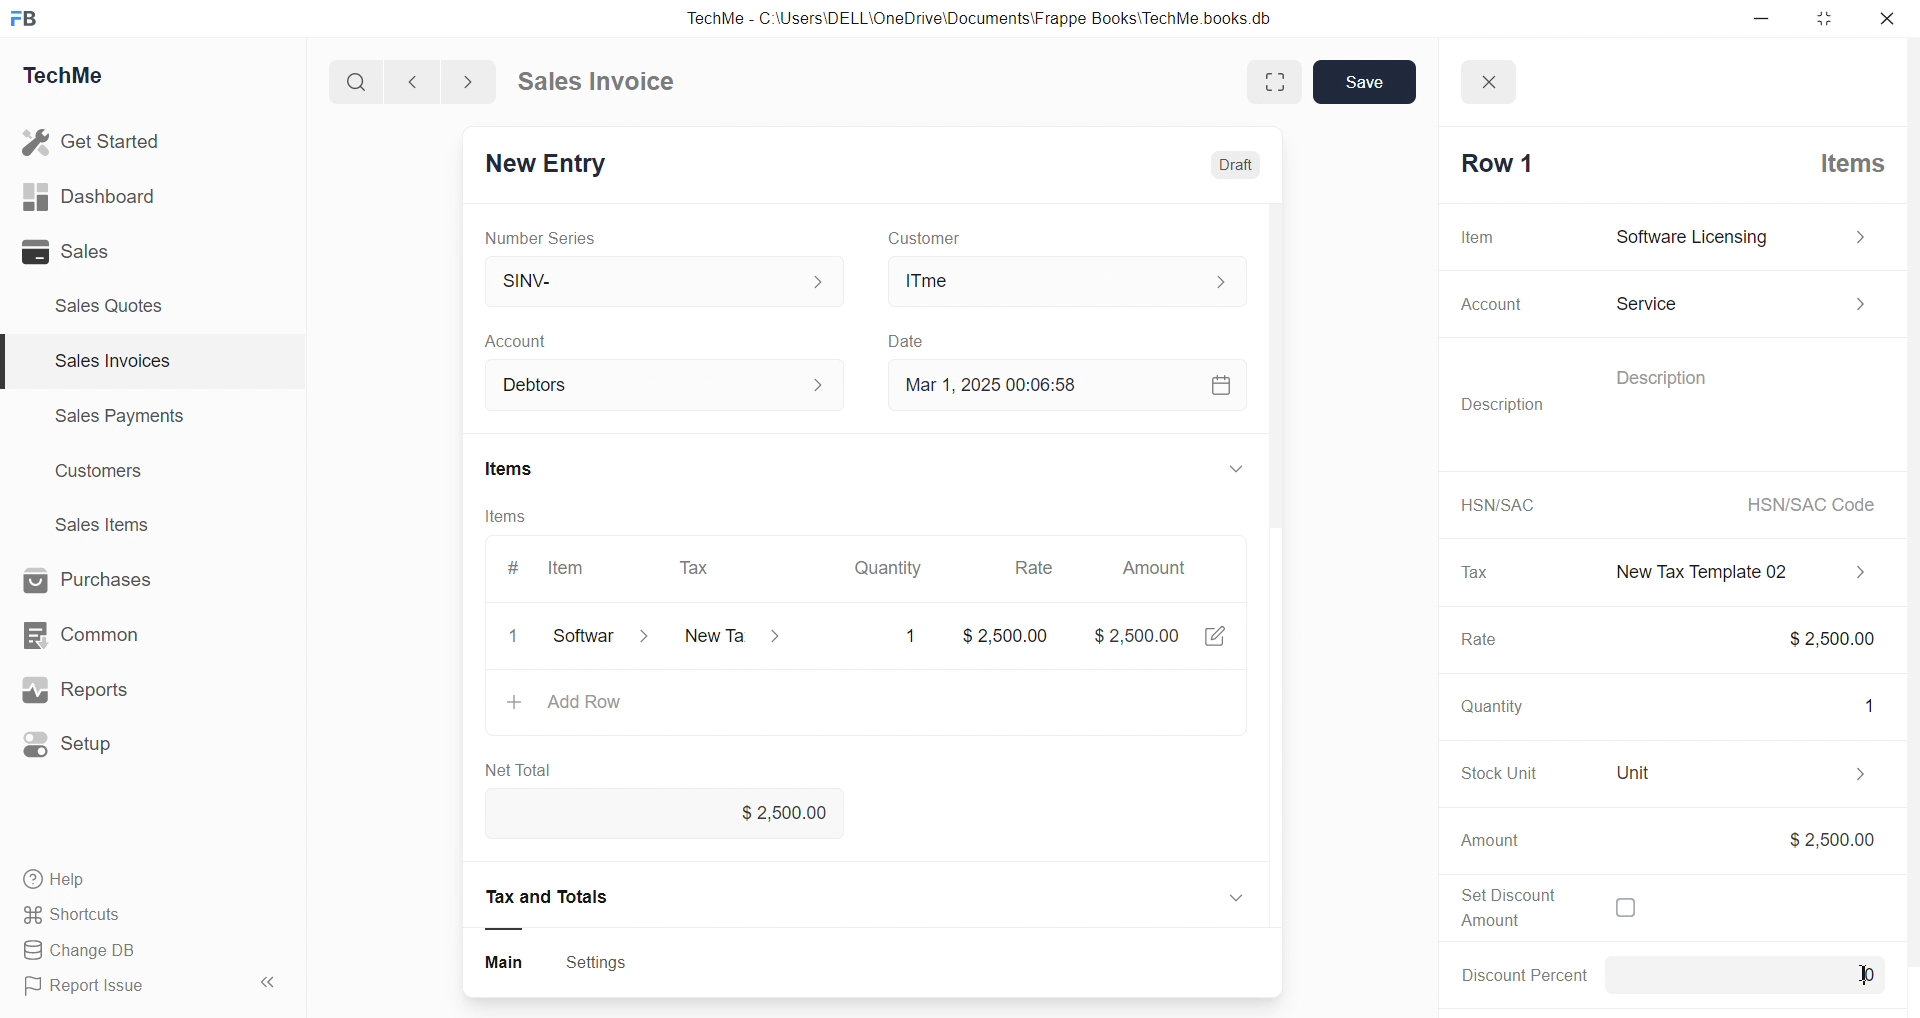 This screenshot has width=1920, height=1018. Describe the element at coordinates (1158, 562) in the screenshot. I see `Amount` at that location.